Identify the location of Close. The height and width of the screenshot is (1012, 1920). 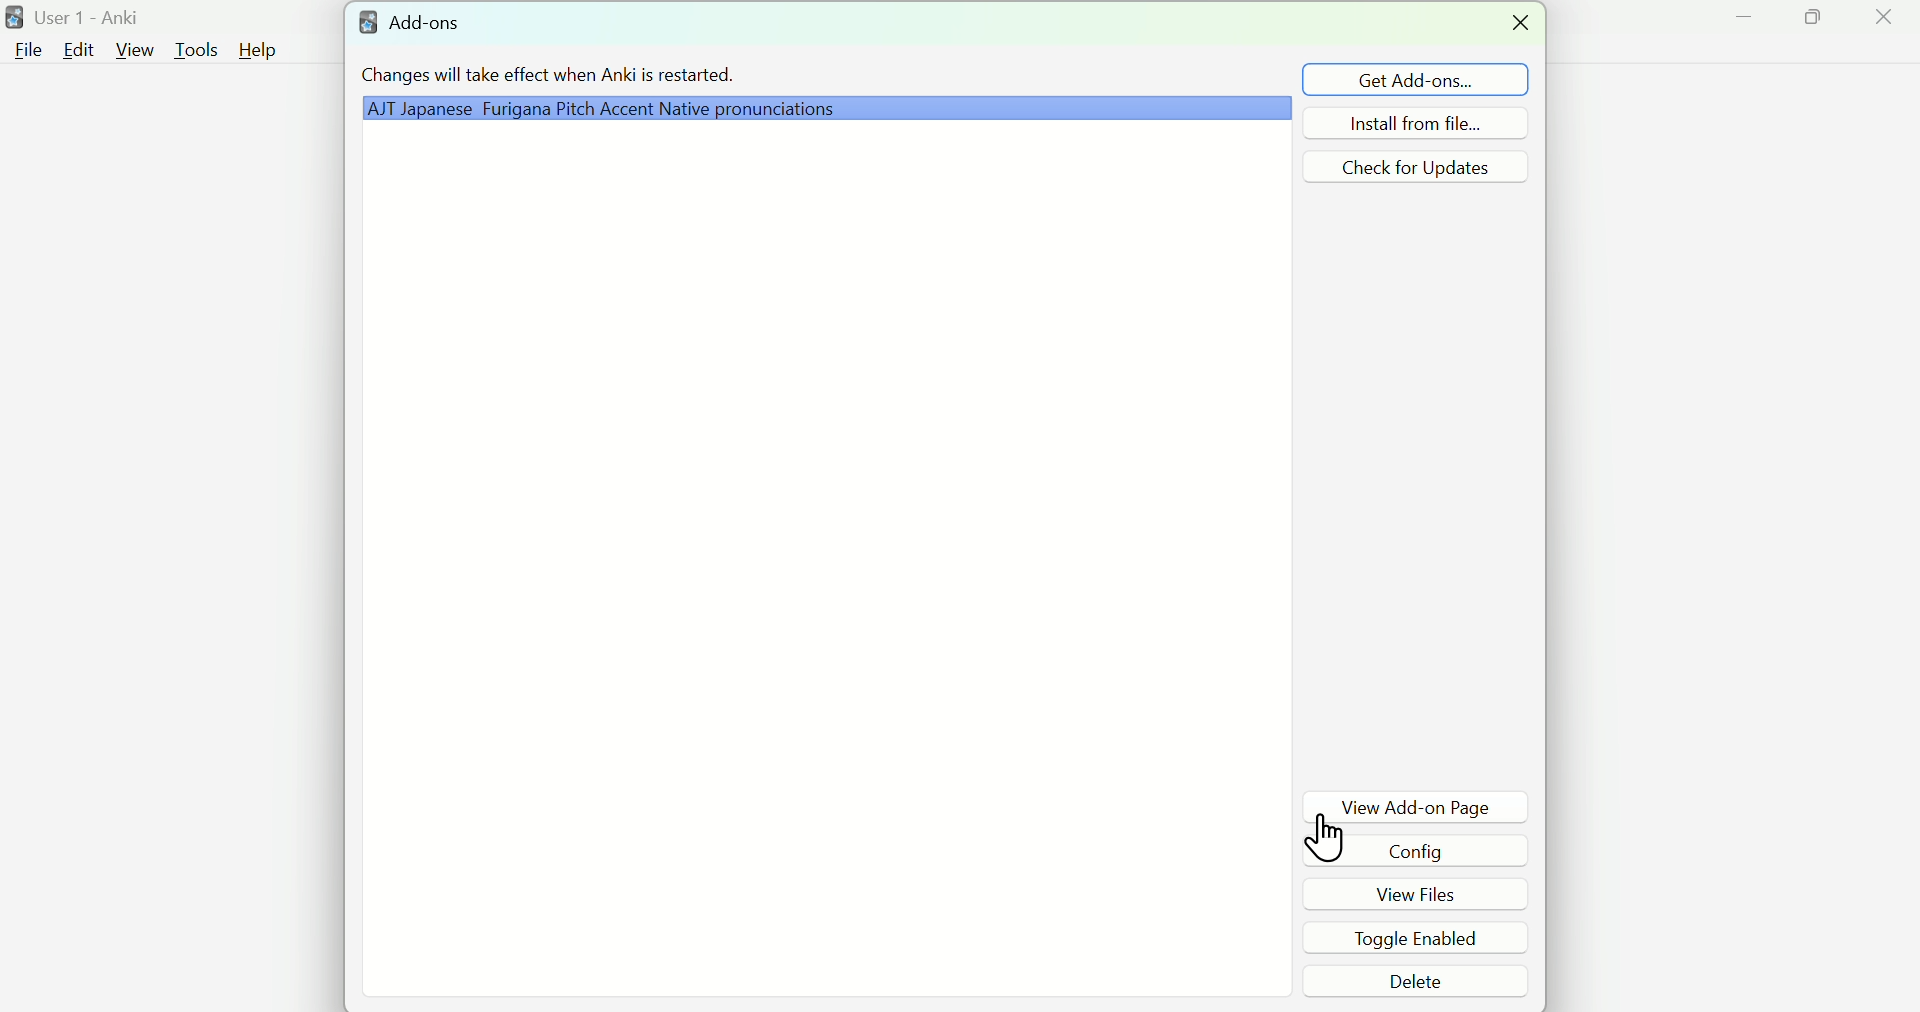
(1523, 20).